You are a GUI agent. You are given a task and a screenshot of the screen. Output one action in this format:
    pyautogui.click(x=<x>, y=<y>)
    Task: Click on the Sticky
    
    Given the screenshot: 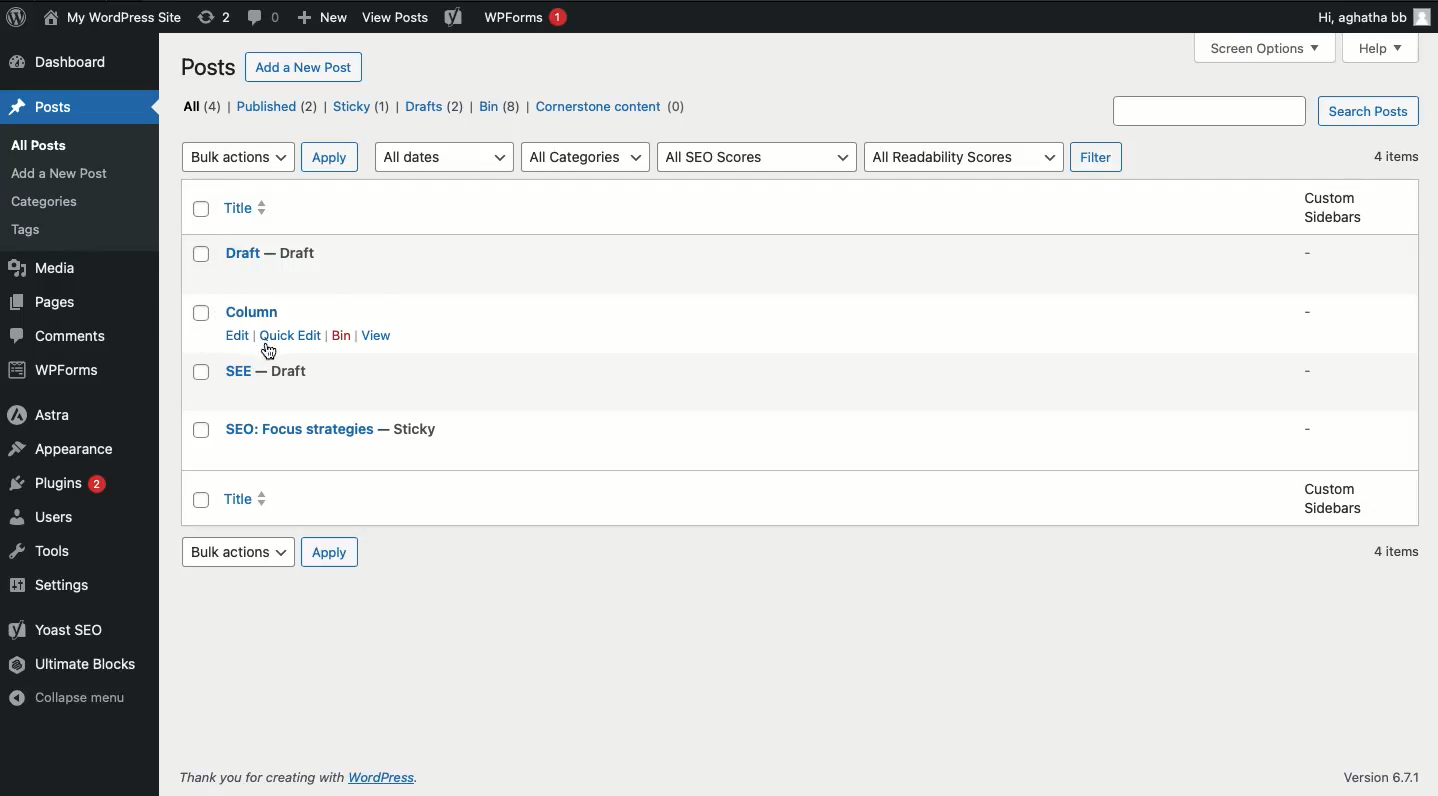 What is the action you would take?
    pyautogui.click(x=362, y=107)
    